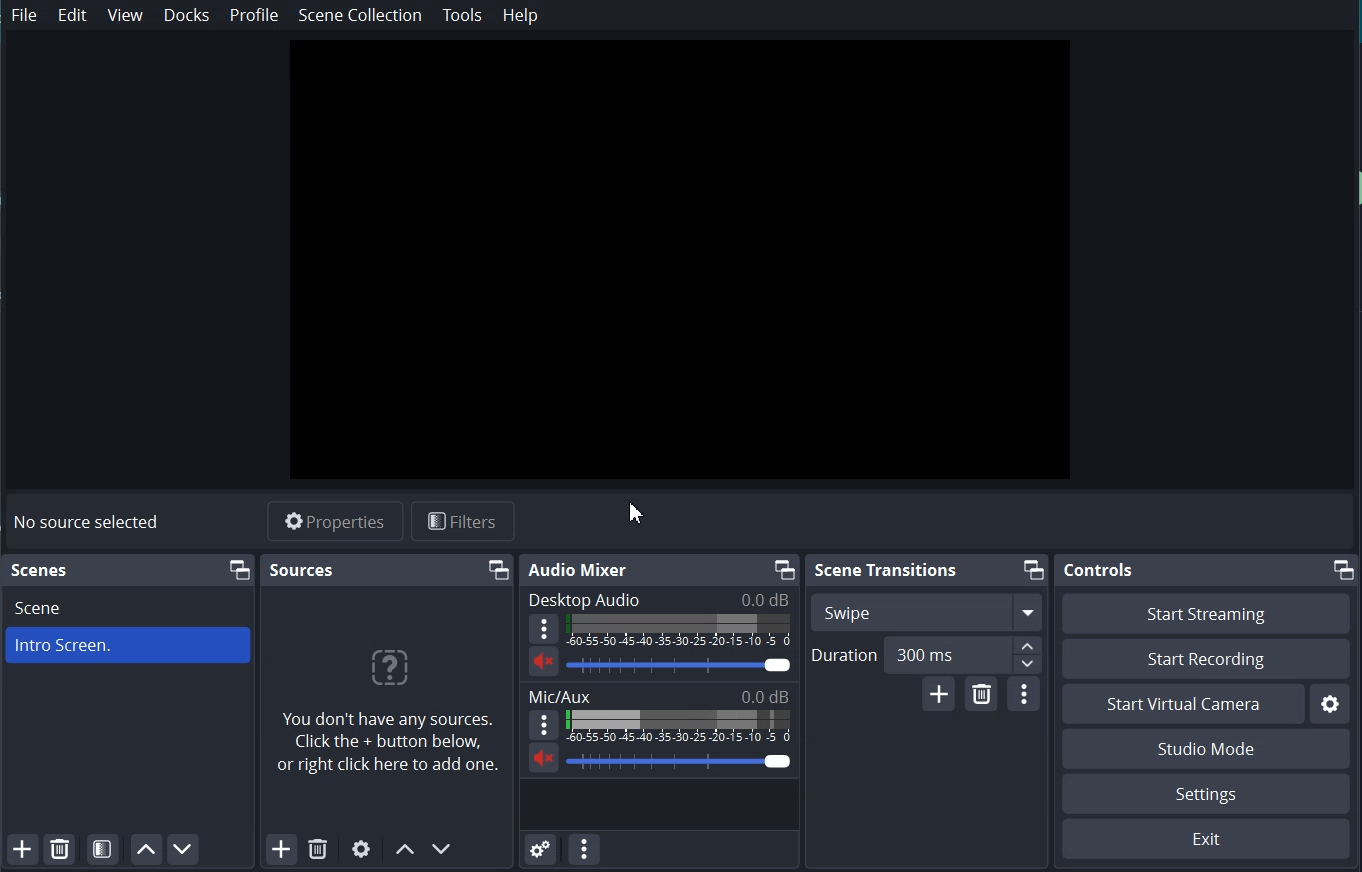 This screenshot has height=872, width=1362. What do you see at coordinates (60, 848) in the screenshot?
I see `Remove Selected Scene` at bounding box center [60, 848].